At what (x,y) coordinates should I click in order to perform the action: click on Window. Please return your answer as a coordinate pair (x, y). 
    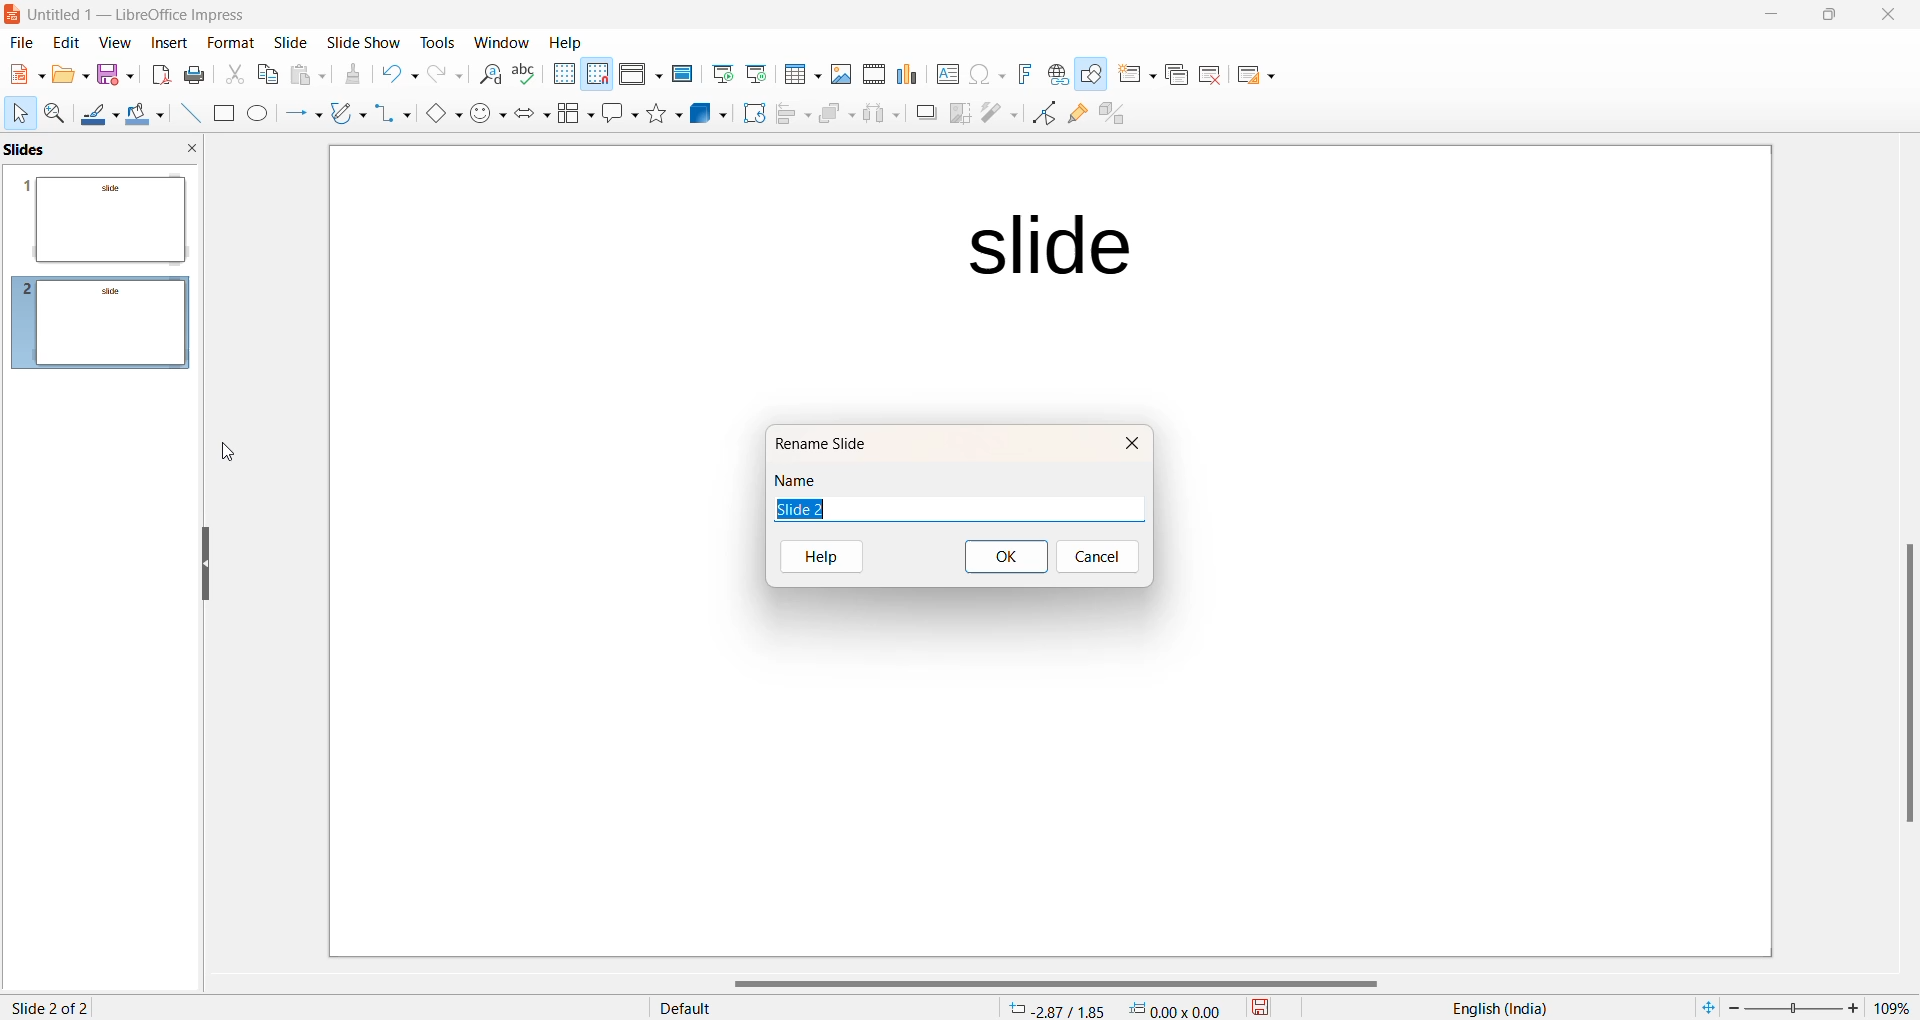
    Looking at the image, I should click on (497, 40).